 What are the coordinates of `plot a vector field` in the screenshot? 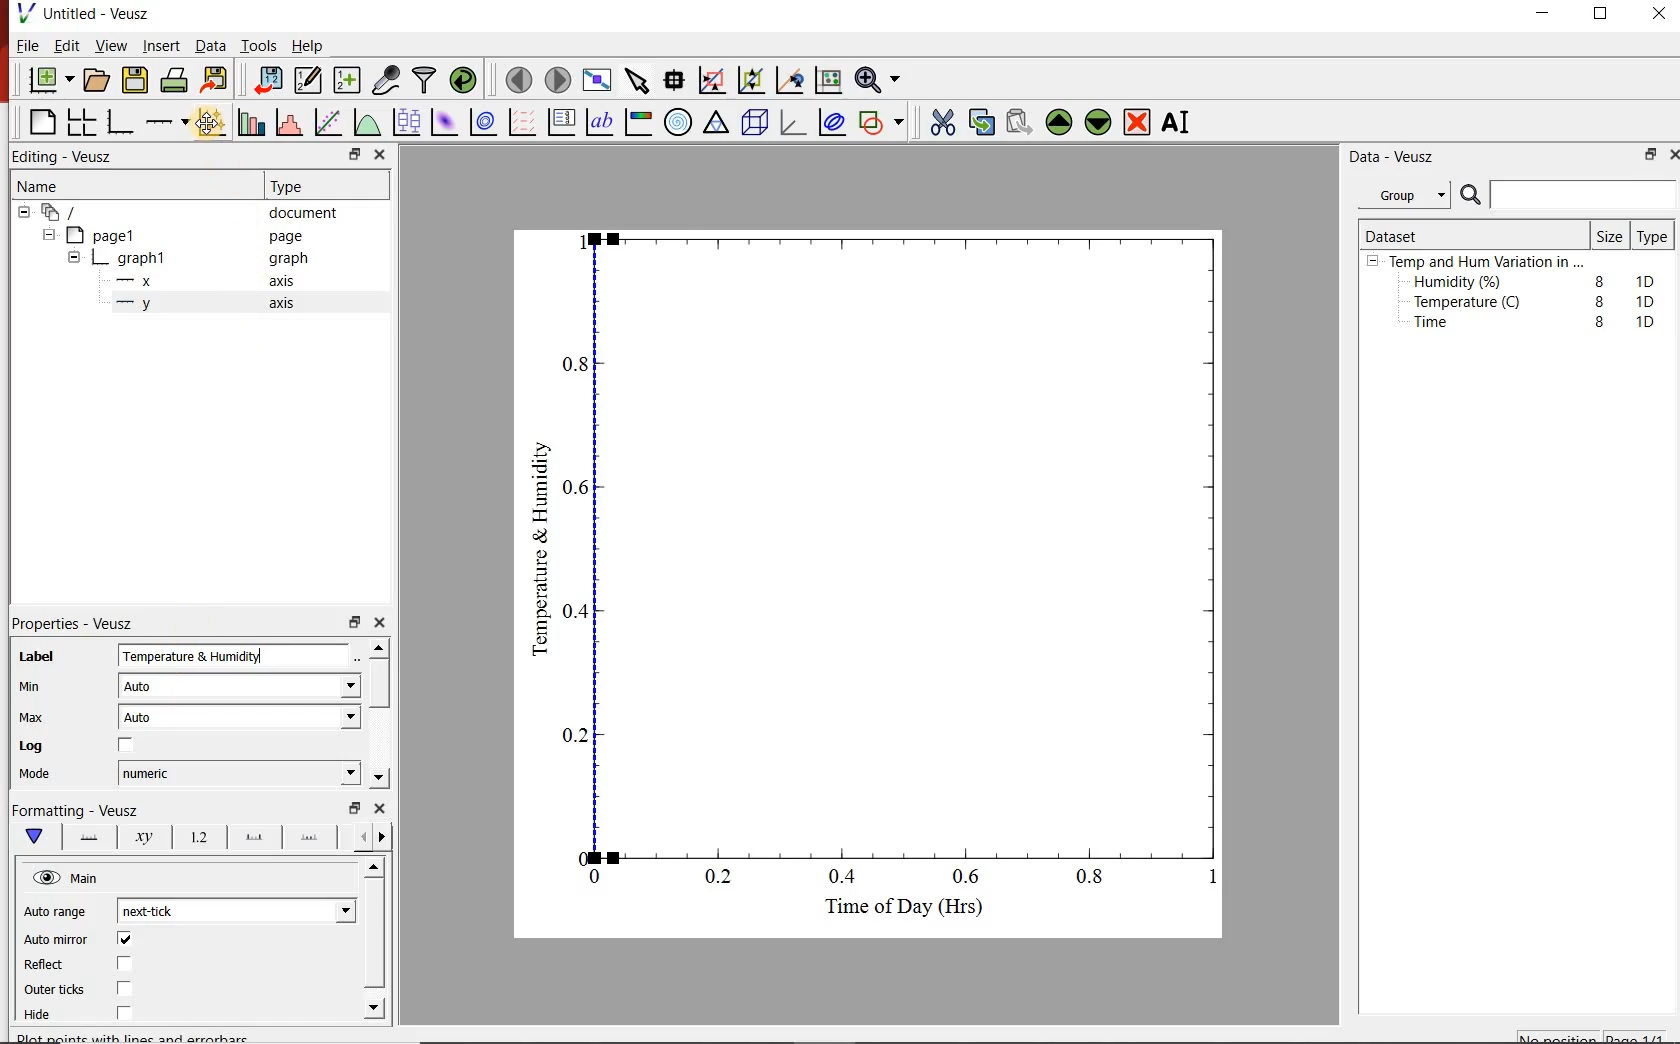 It's located at (523, 122).